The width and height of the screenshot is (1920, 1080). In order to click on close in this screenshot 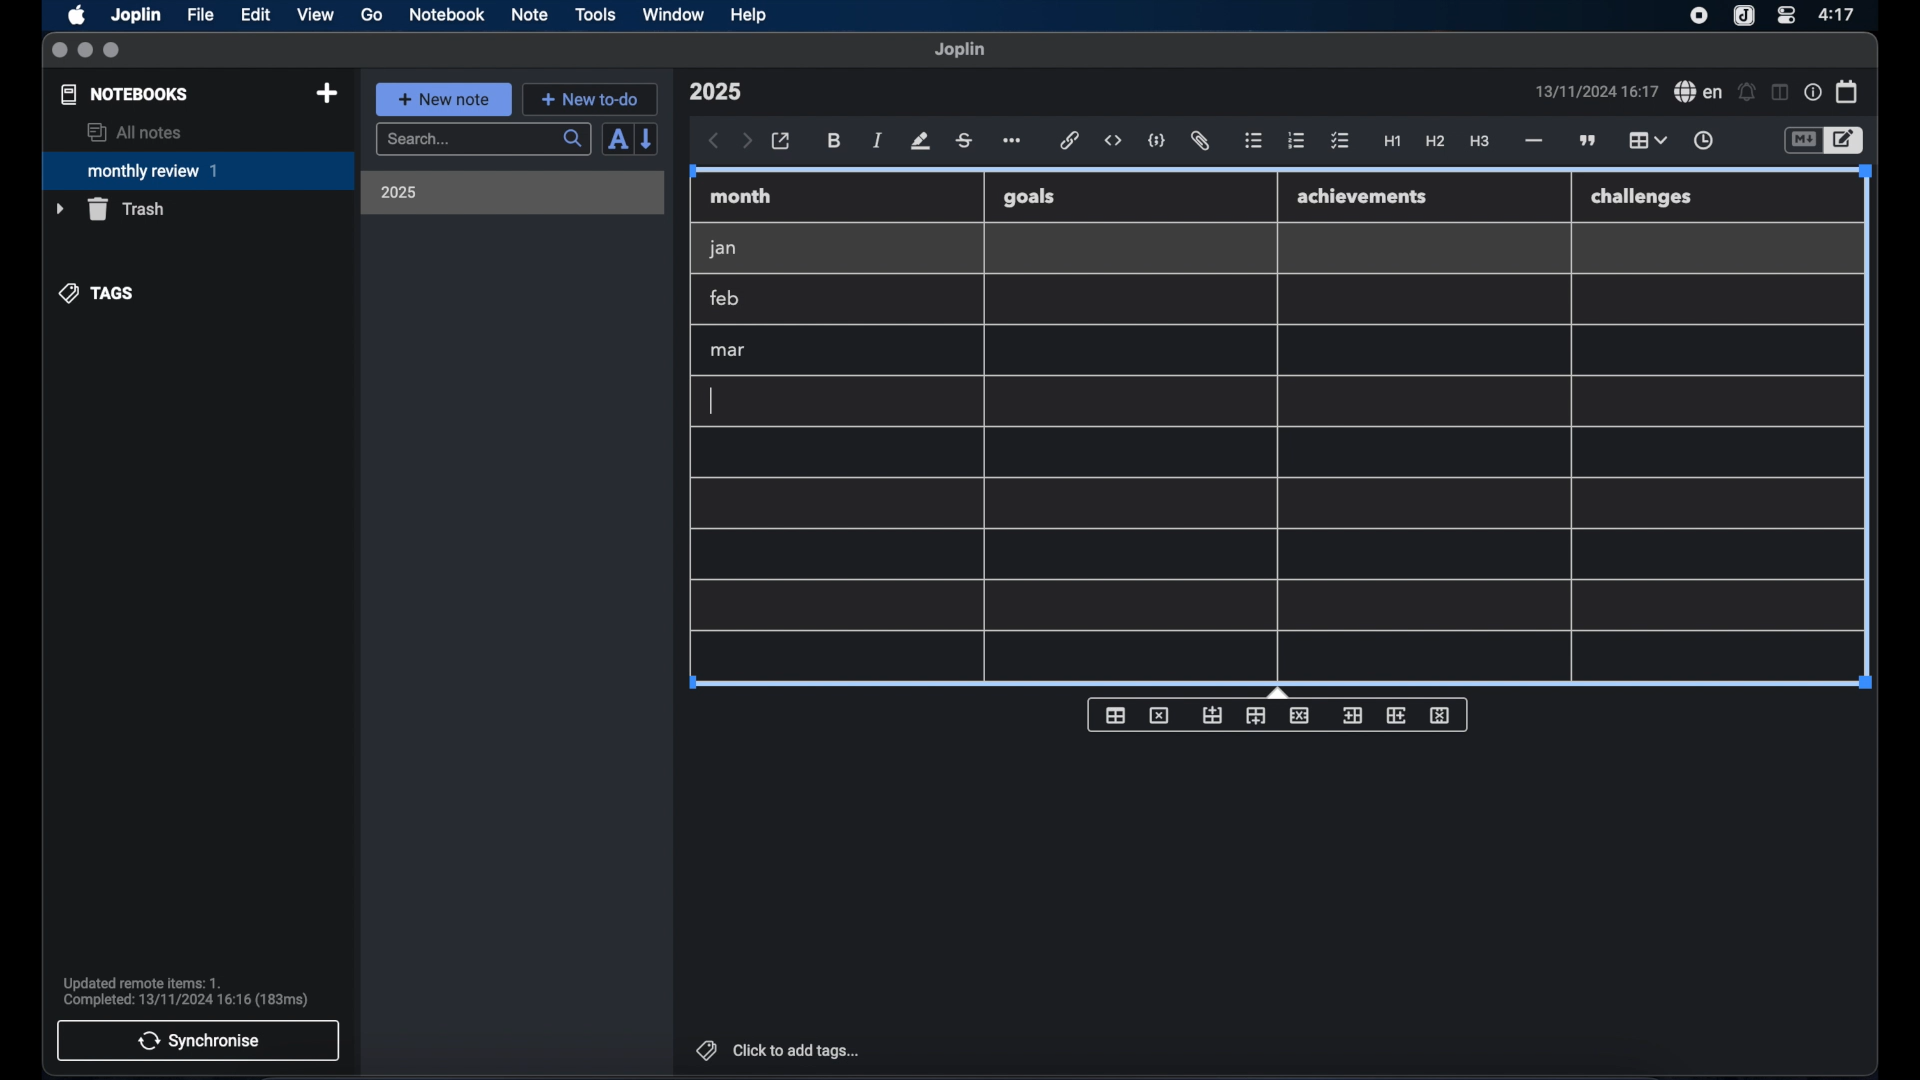, I will do `click(59, 51)`.